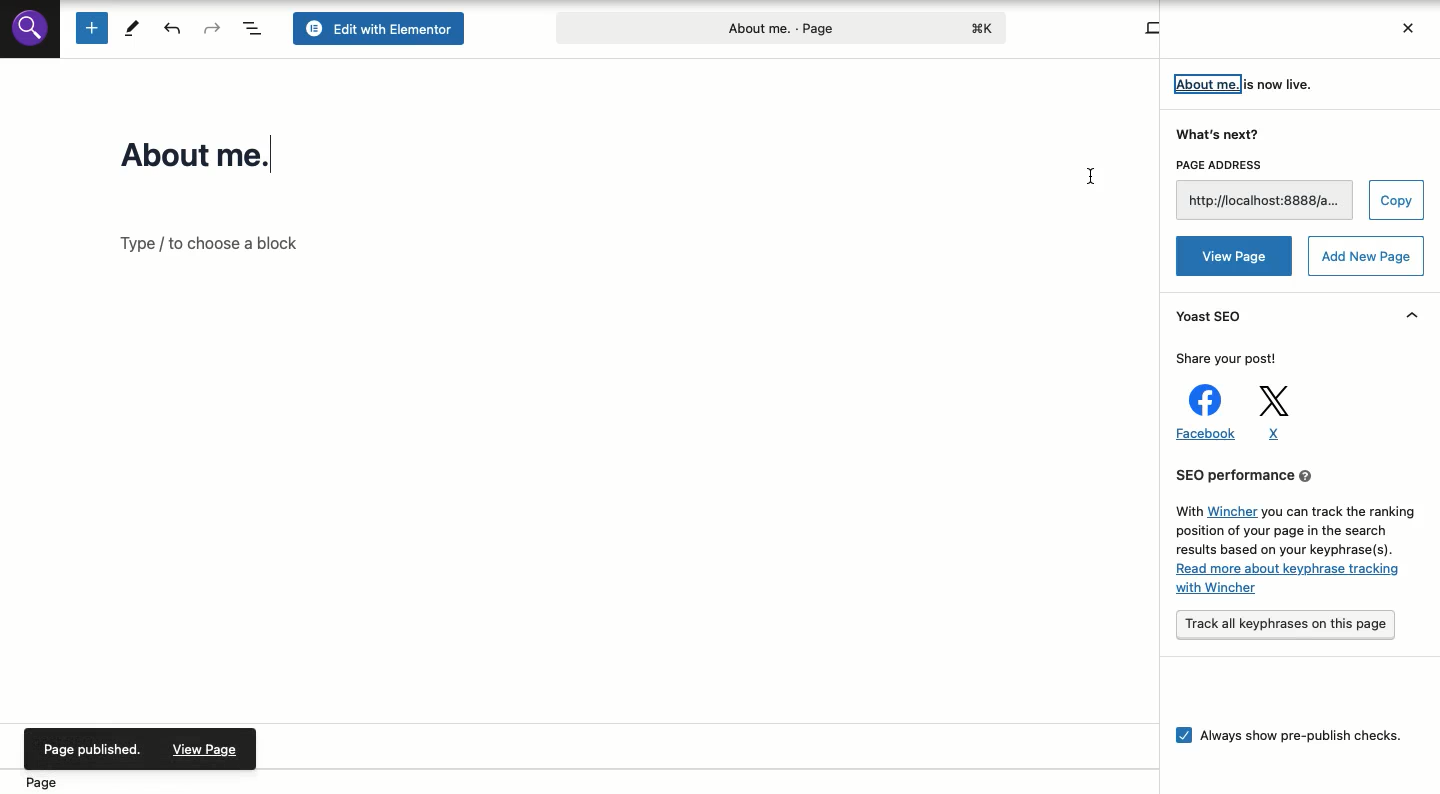 Image resolution: width=1440 pixels, height=794 pixels. I want to click on Share your post, so click(1223, 358).